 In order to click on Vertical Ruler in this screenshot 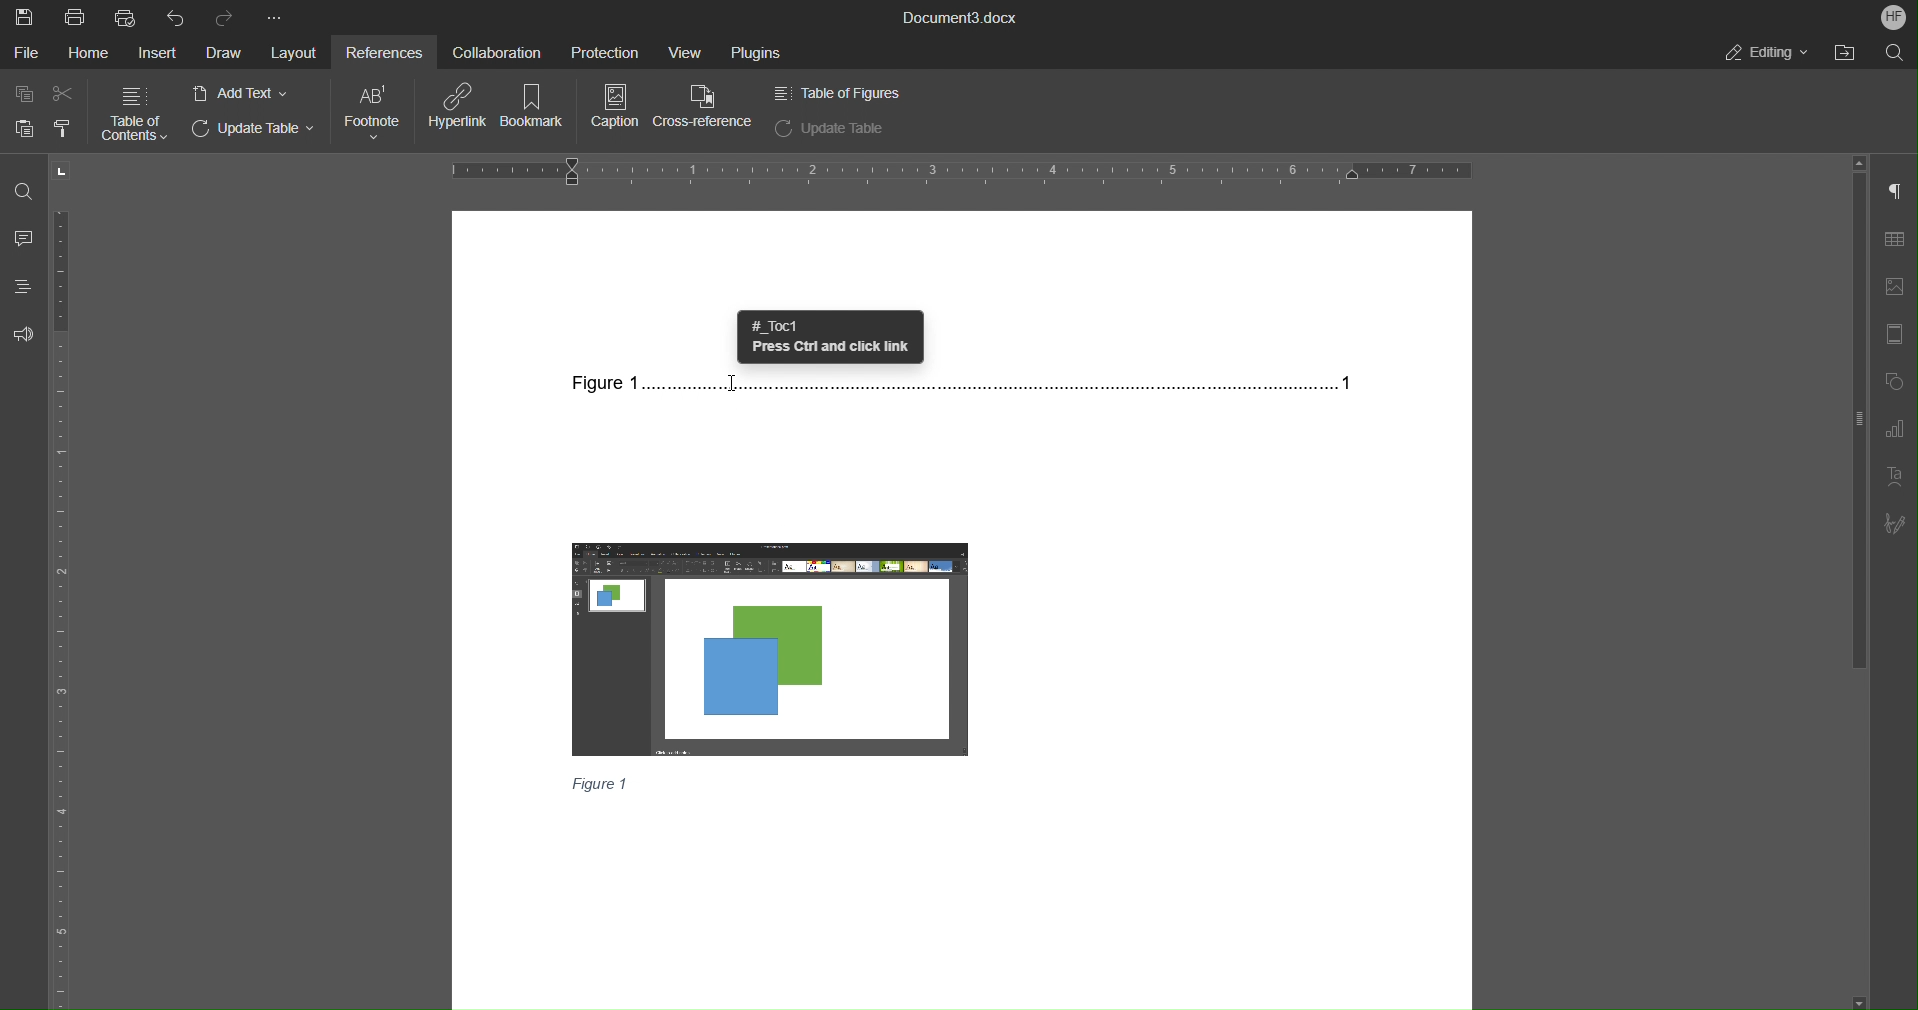, I will do `click(63, 607)`.